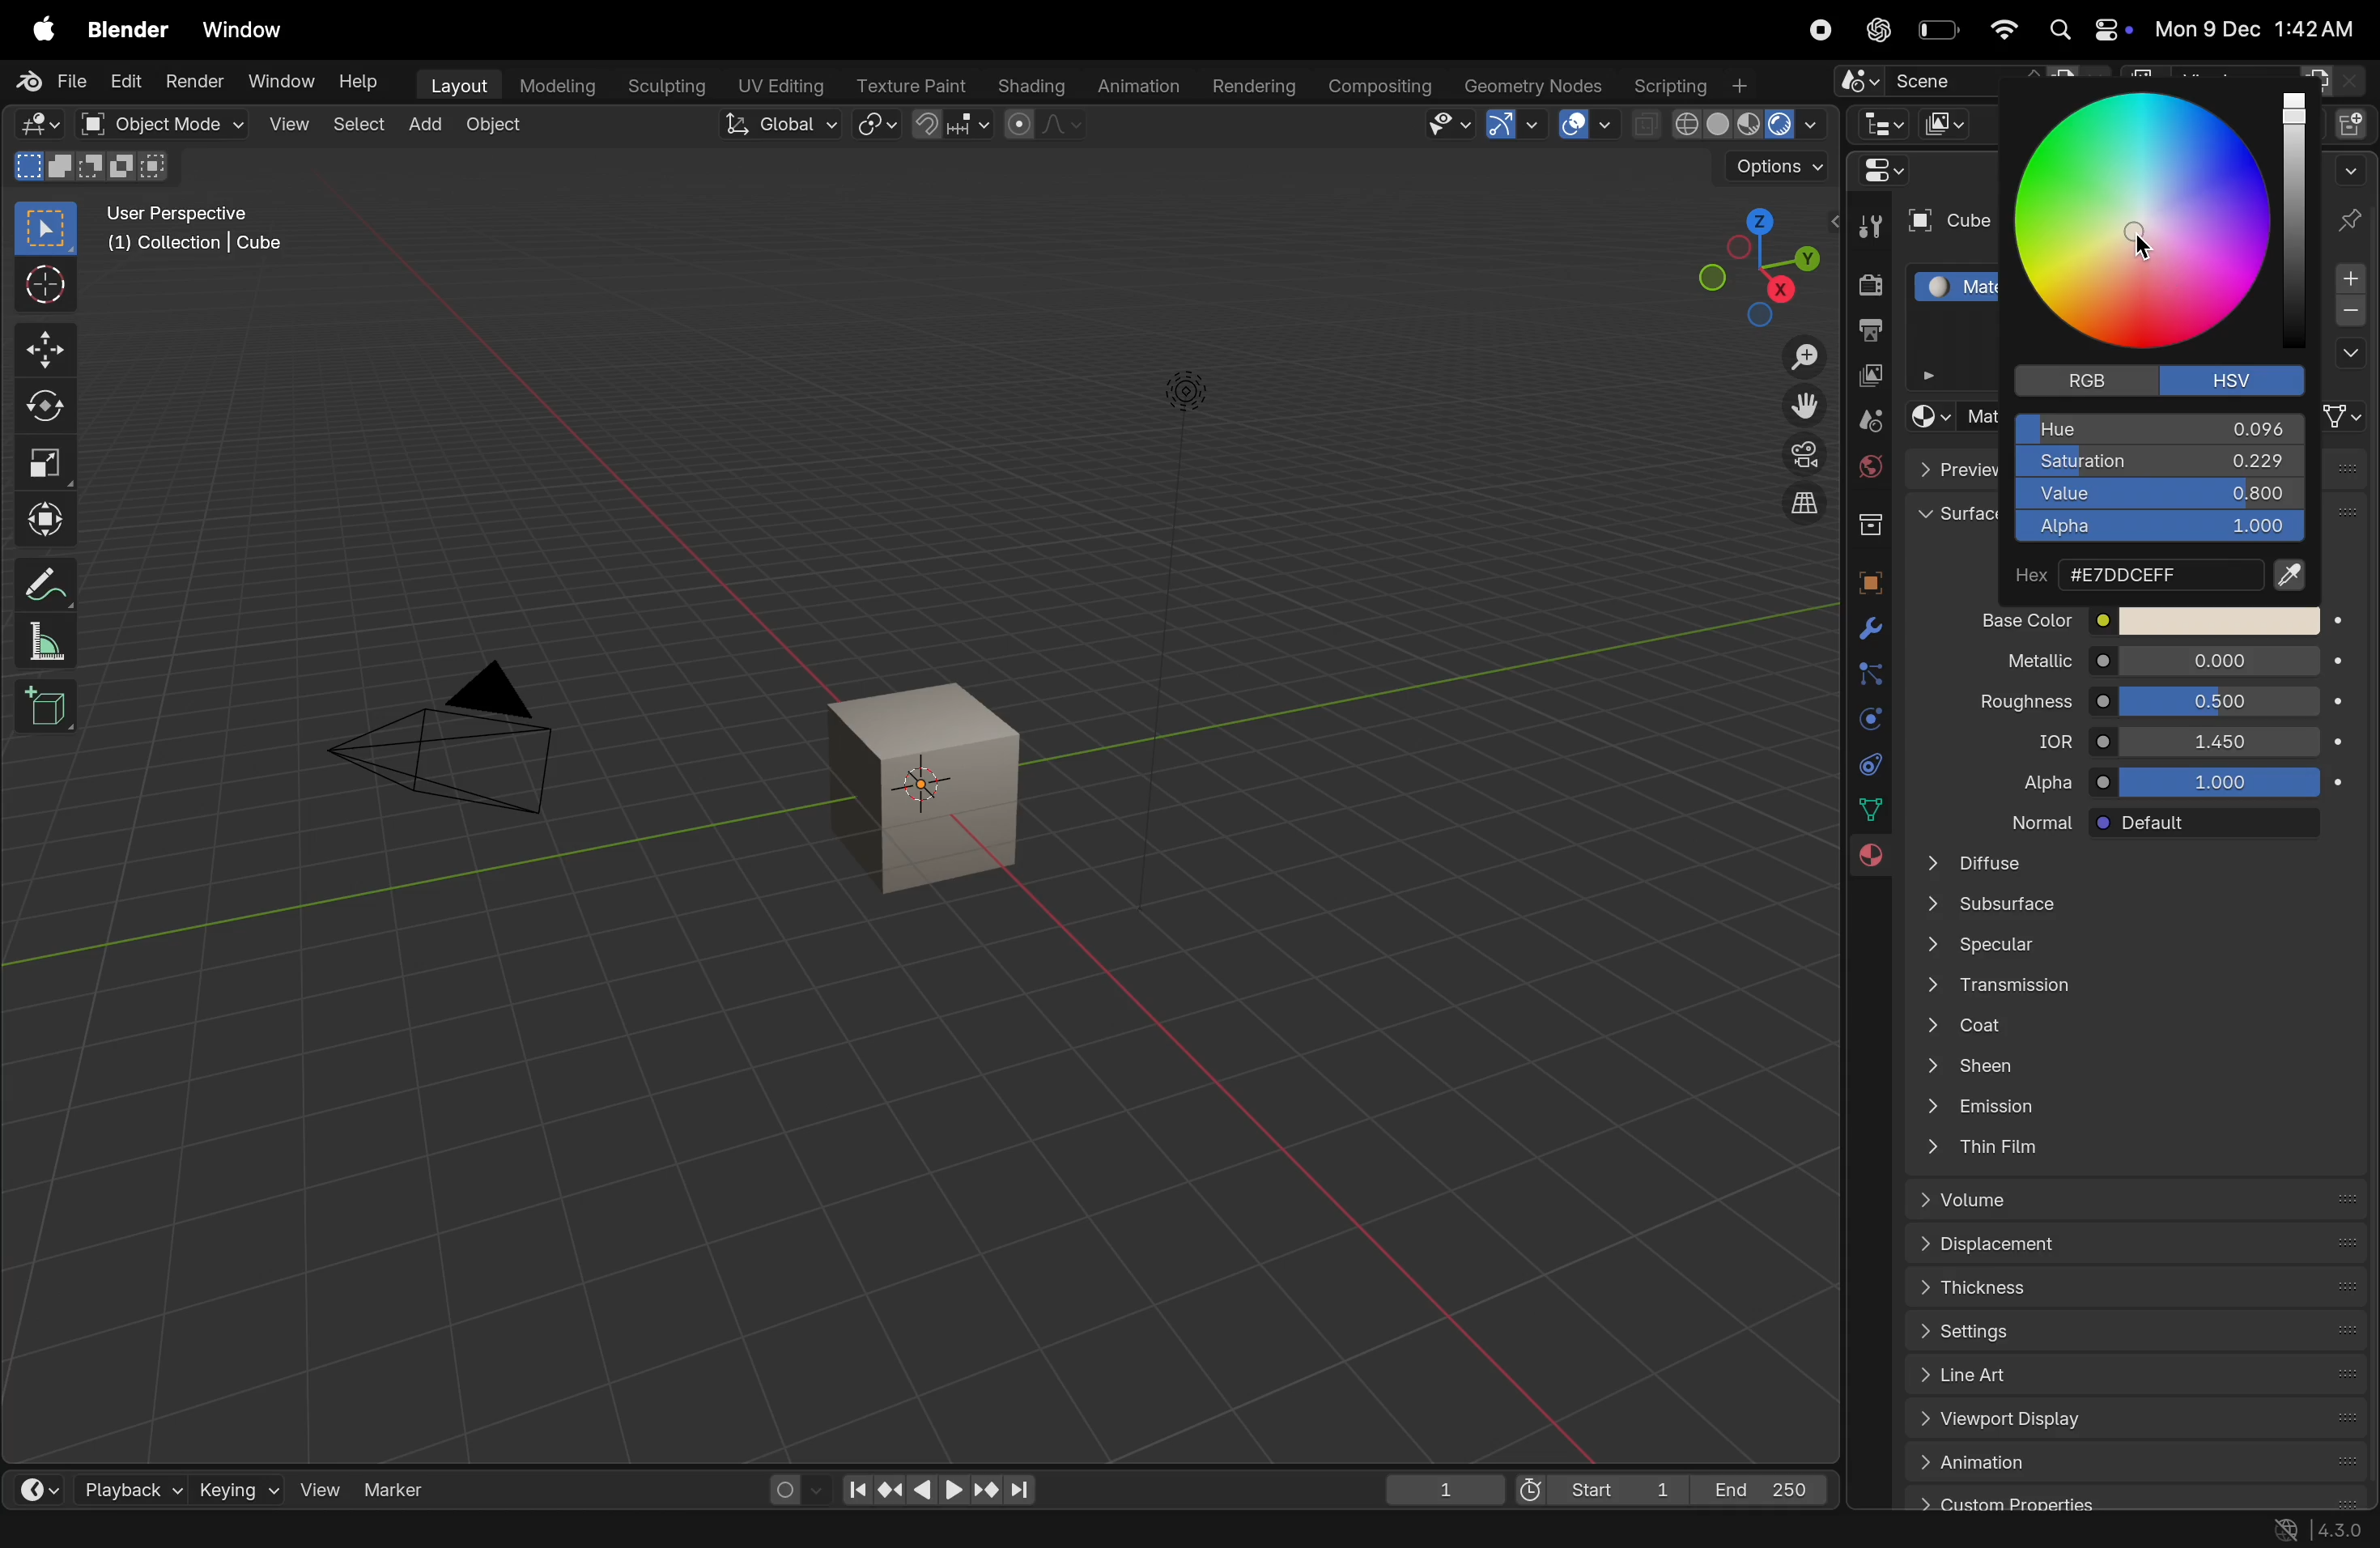 This screenshot has height=1548, width=2380. I want to click on sculpting, so click(664, 86).